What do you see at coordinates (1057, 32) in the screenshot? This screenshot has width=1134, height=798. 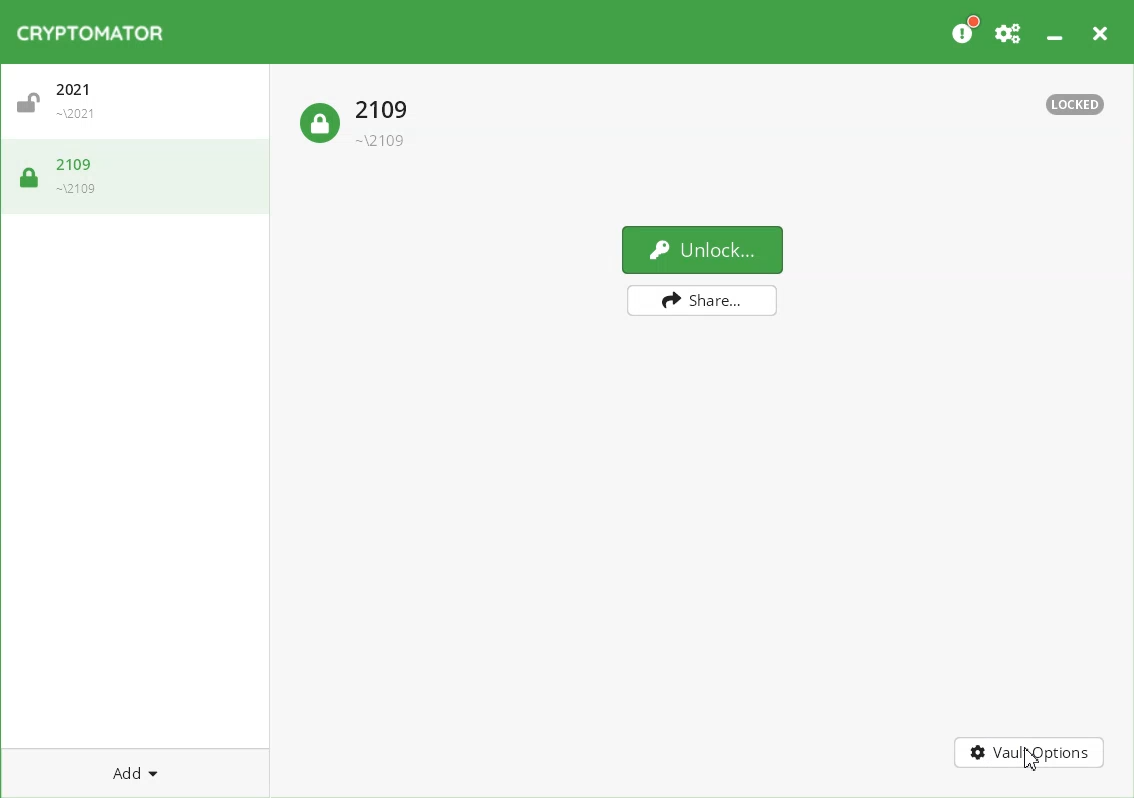 I see `Minimize` at bounding box center [1057, 32].